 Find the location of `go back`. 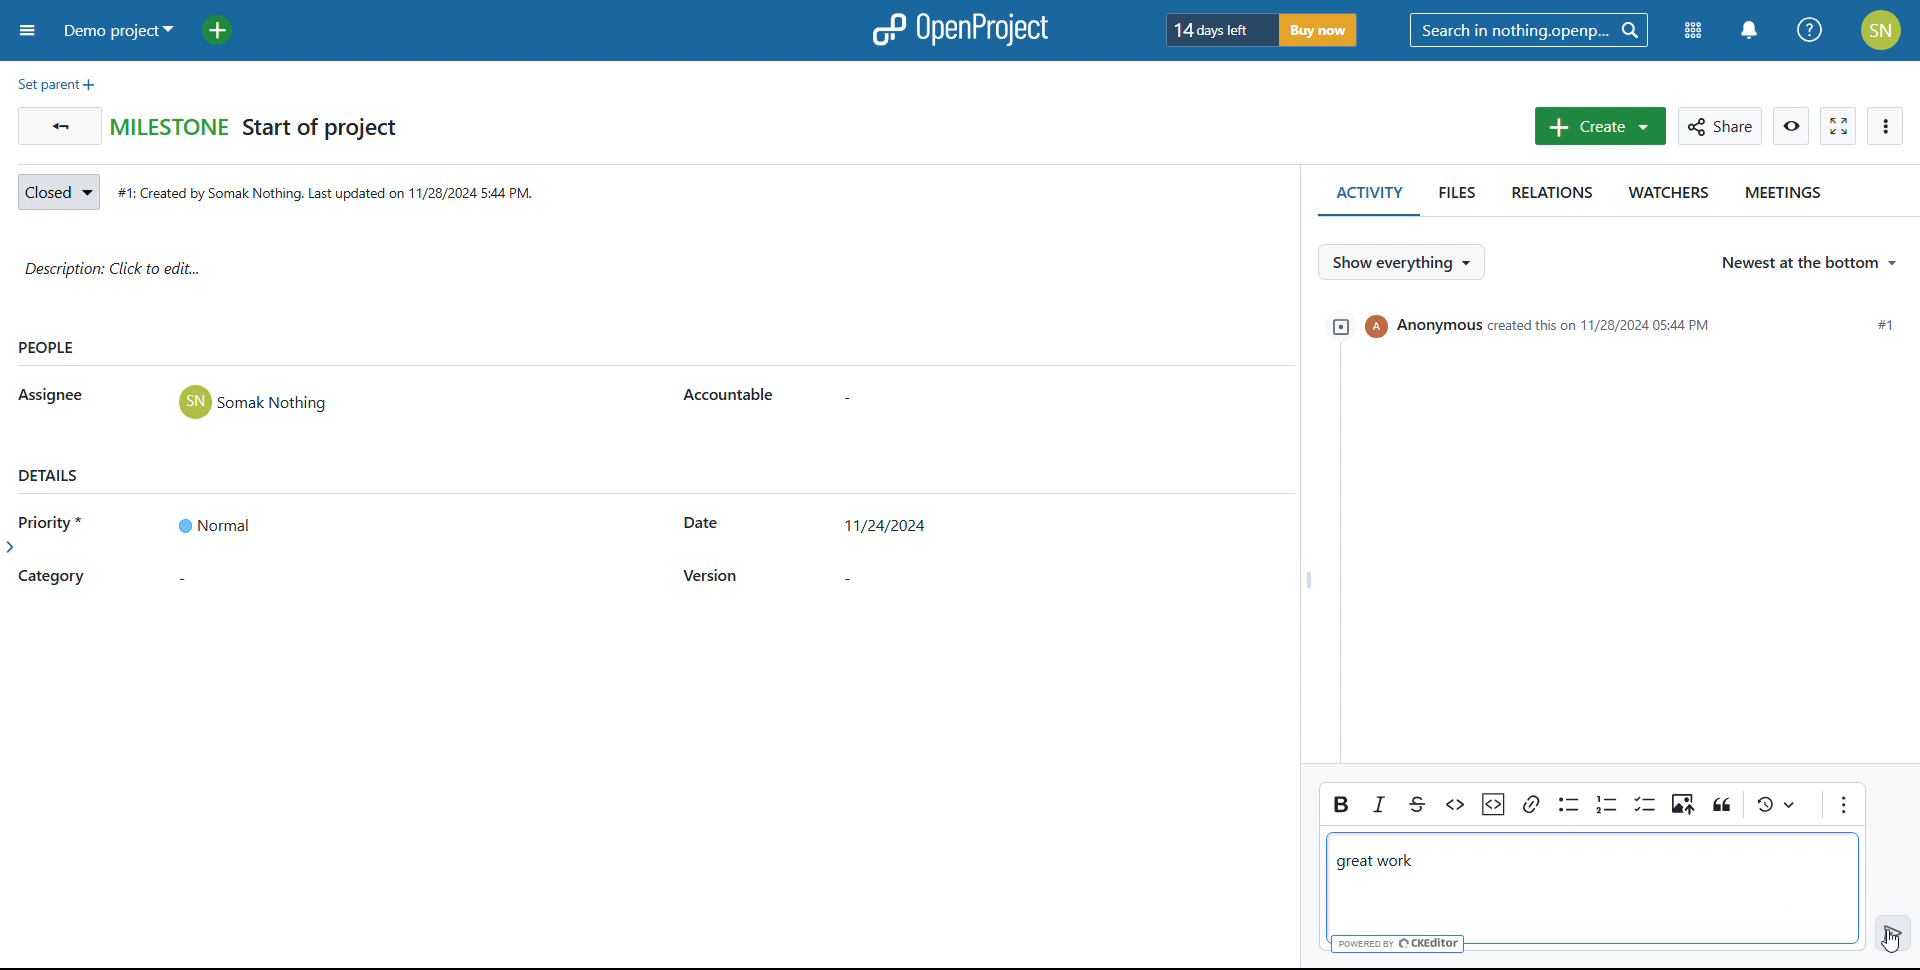

go back is located at coordinates (60, 126).